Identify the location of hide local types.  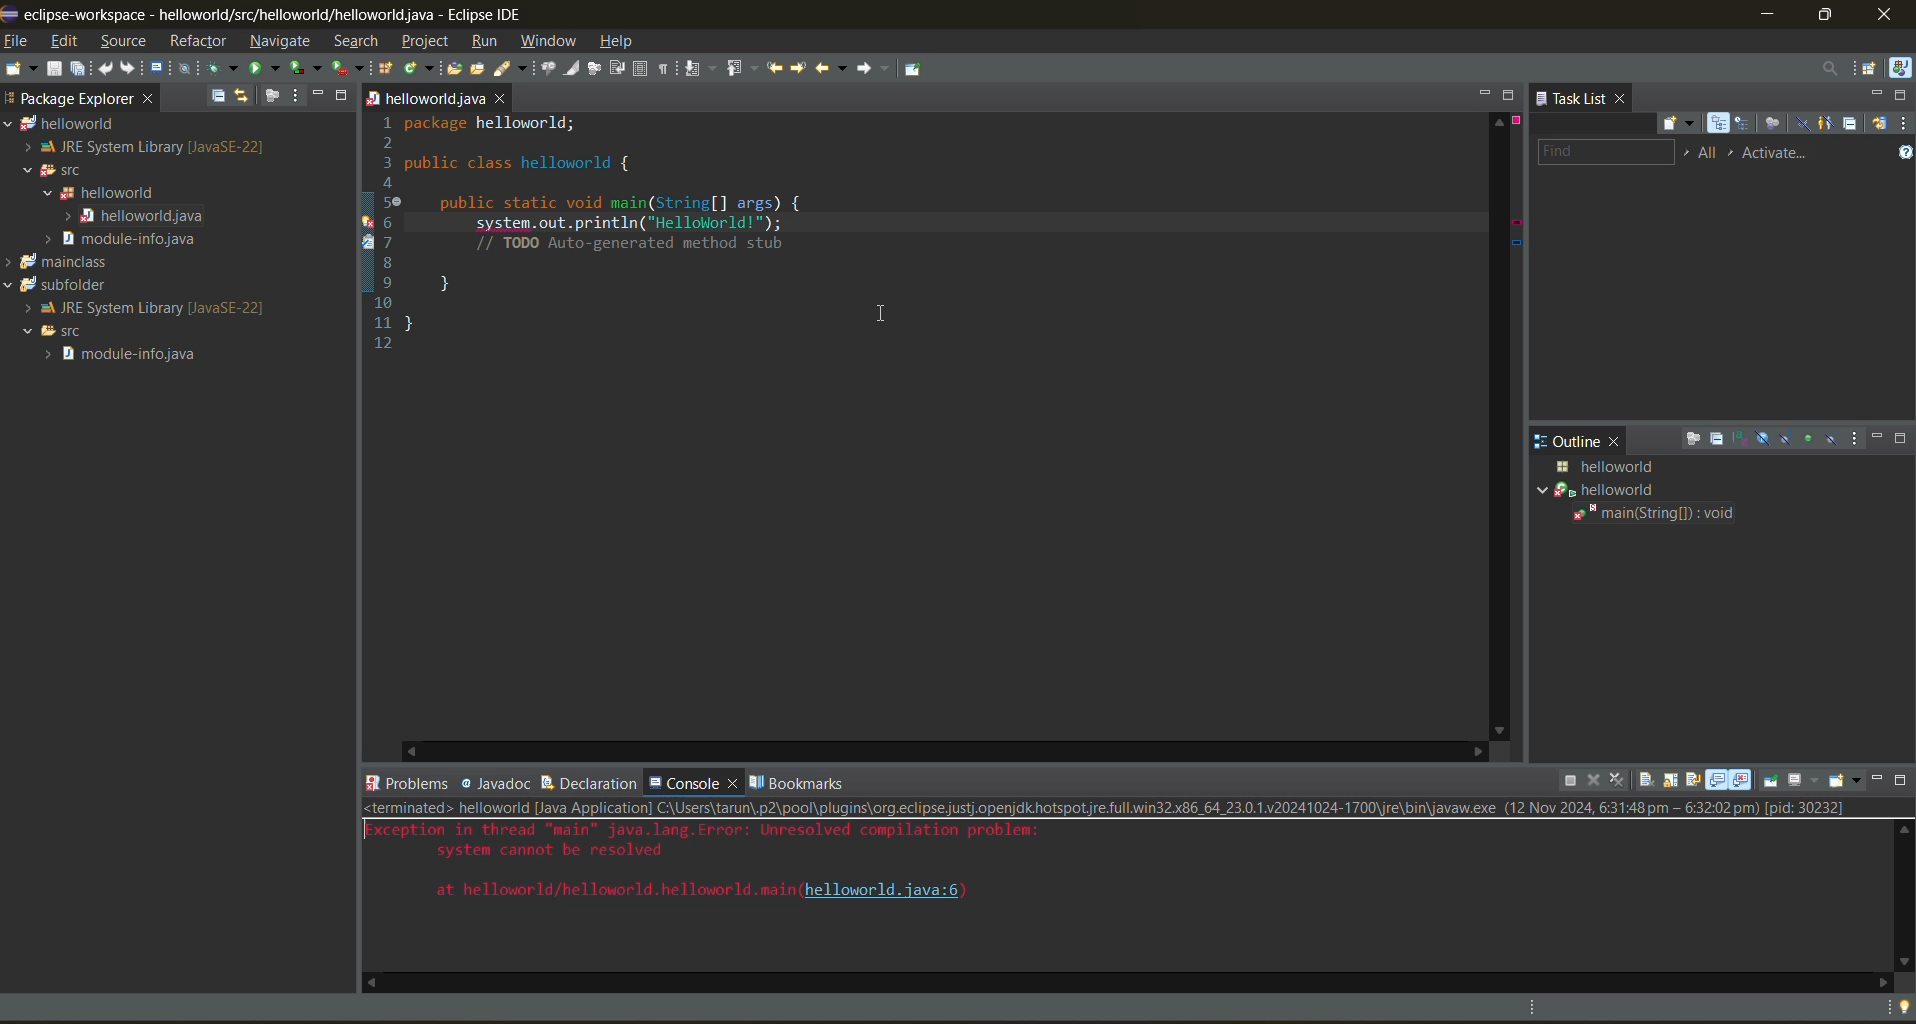
(1833, 437).